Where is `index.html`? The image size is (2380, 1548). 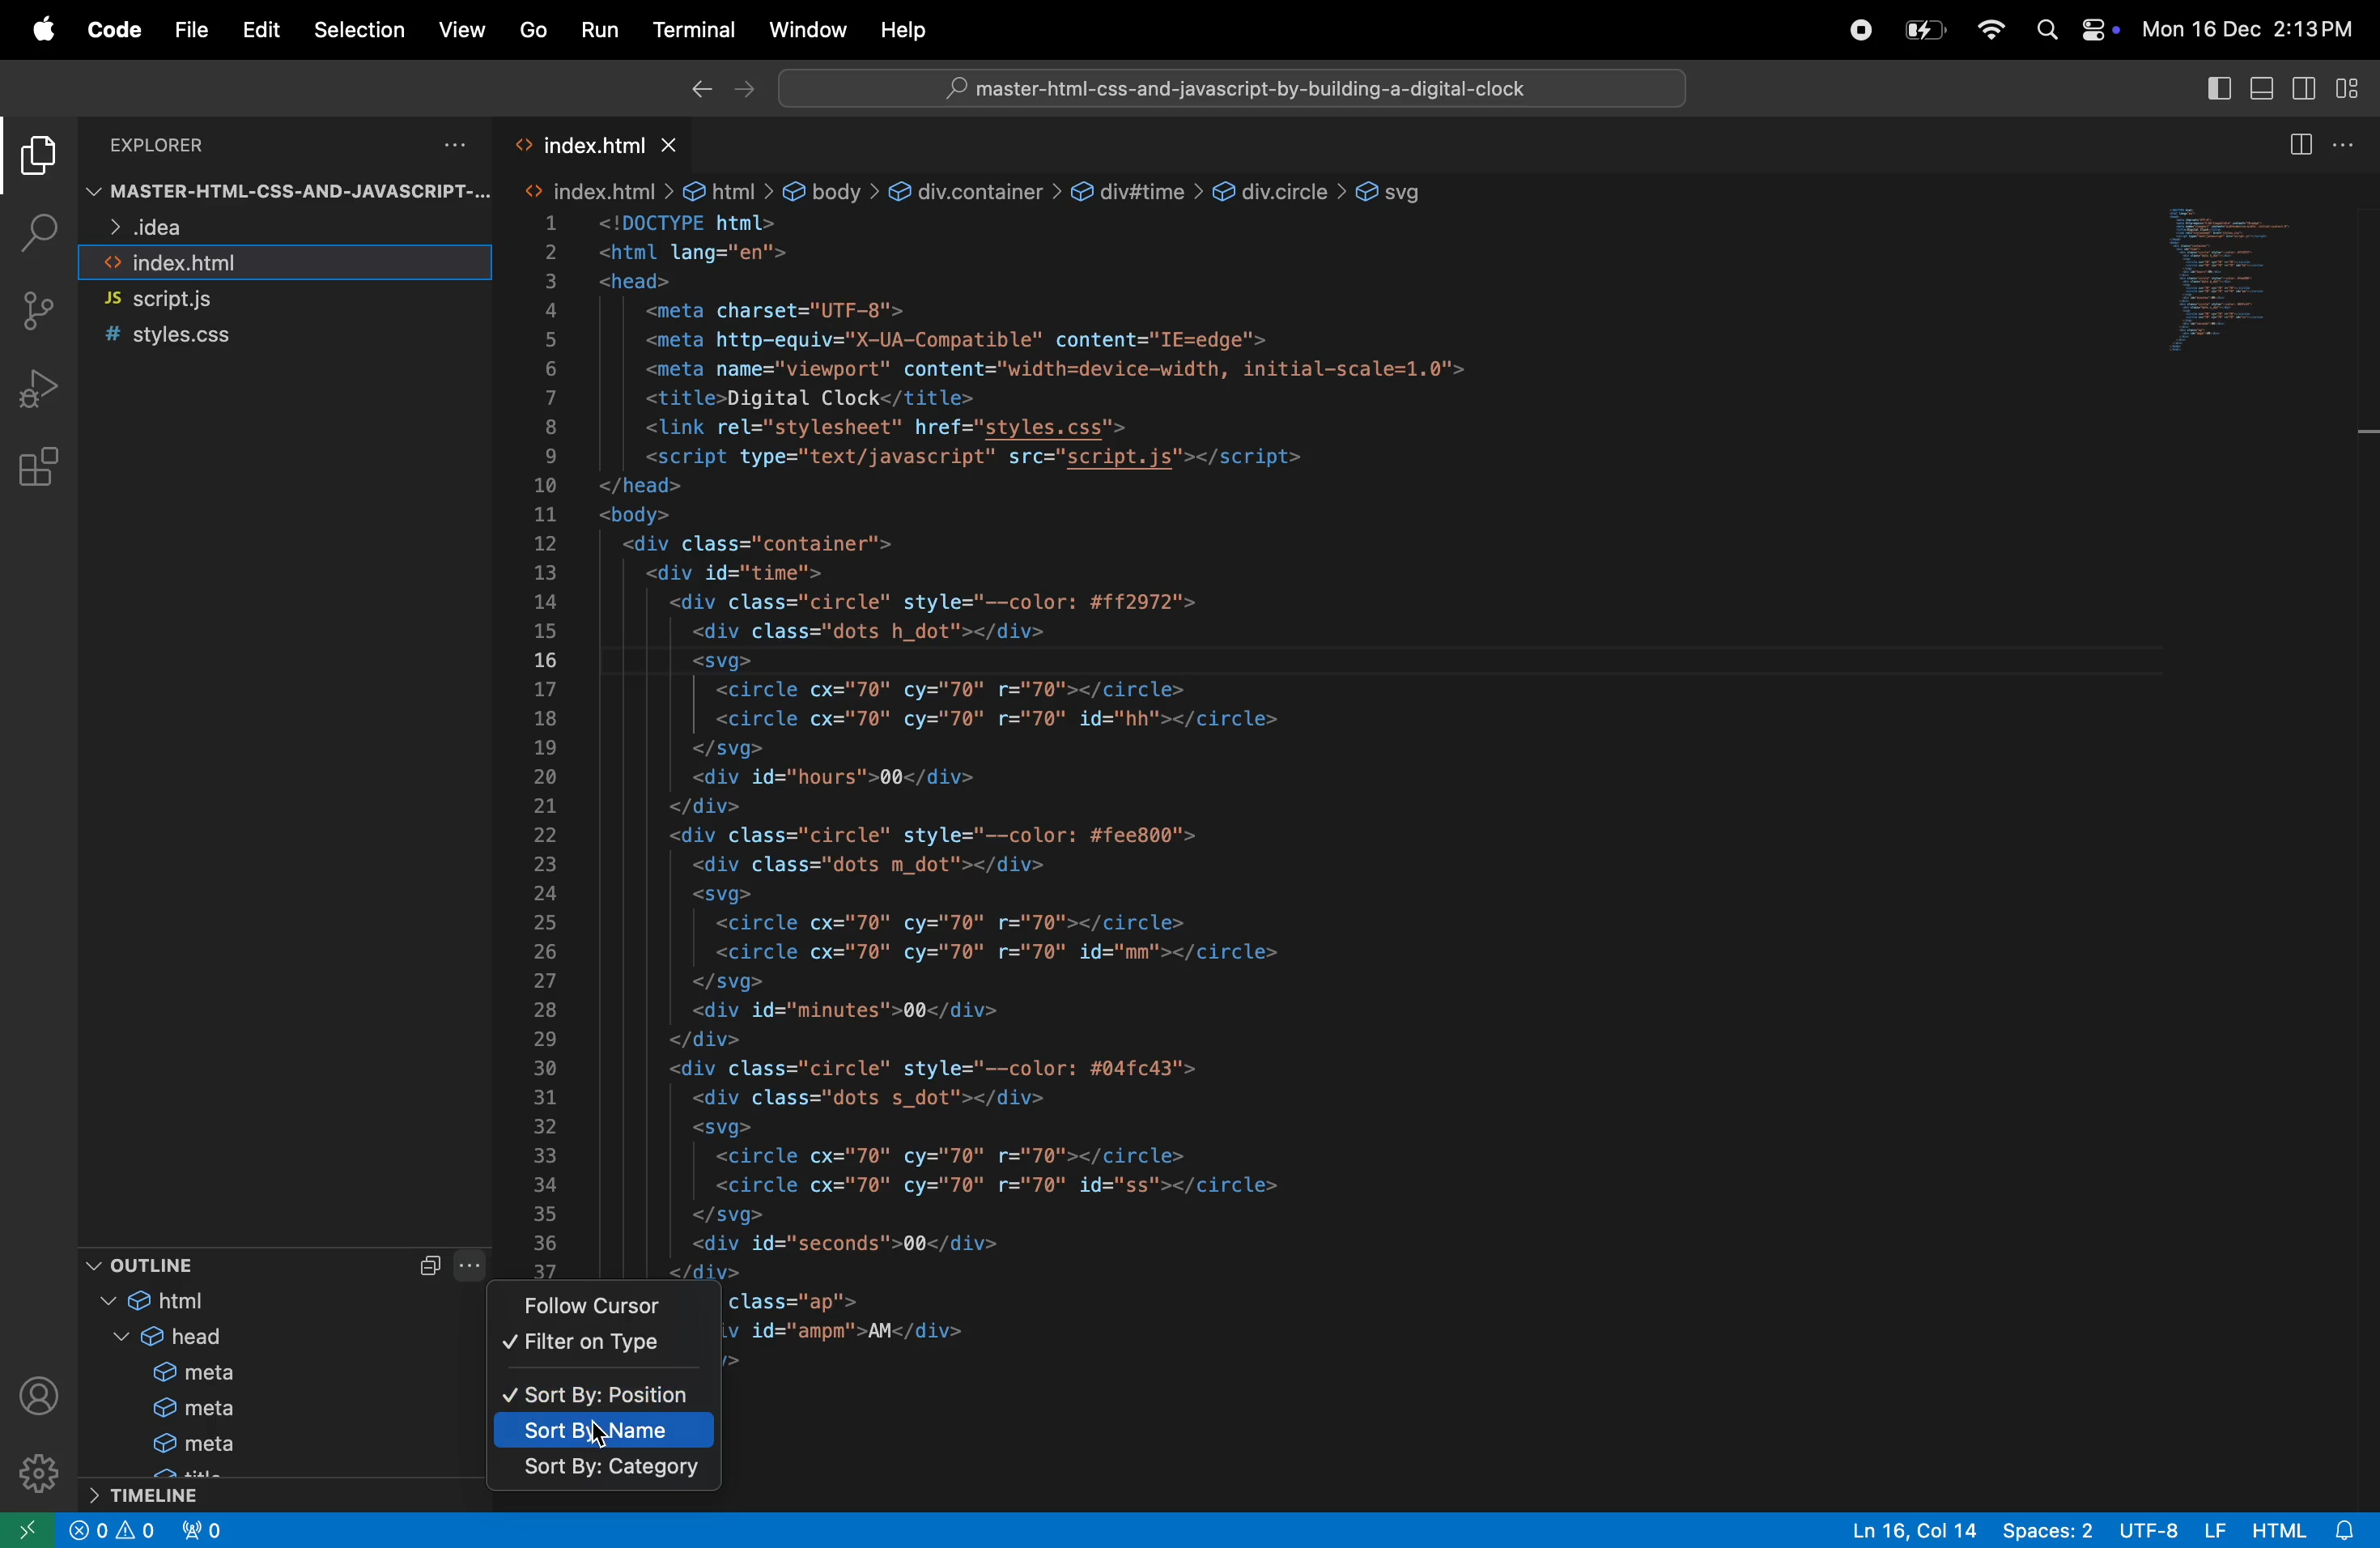 index.html is located at coordinates (283, 264).